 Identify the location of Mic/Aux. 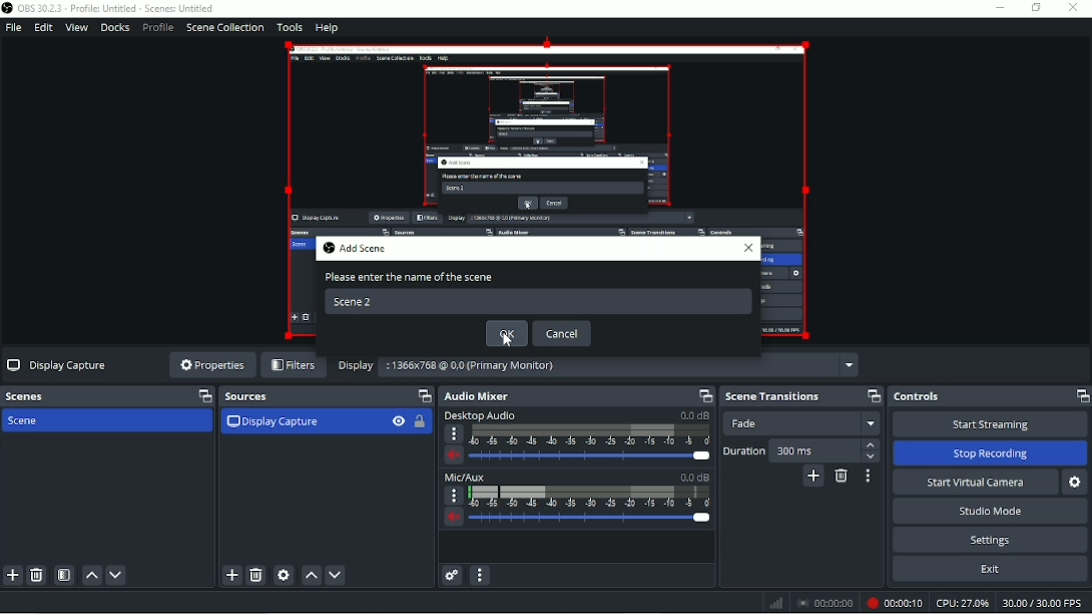
(466, 478).